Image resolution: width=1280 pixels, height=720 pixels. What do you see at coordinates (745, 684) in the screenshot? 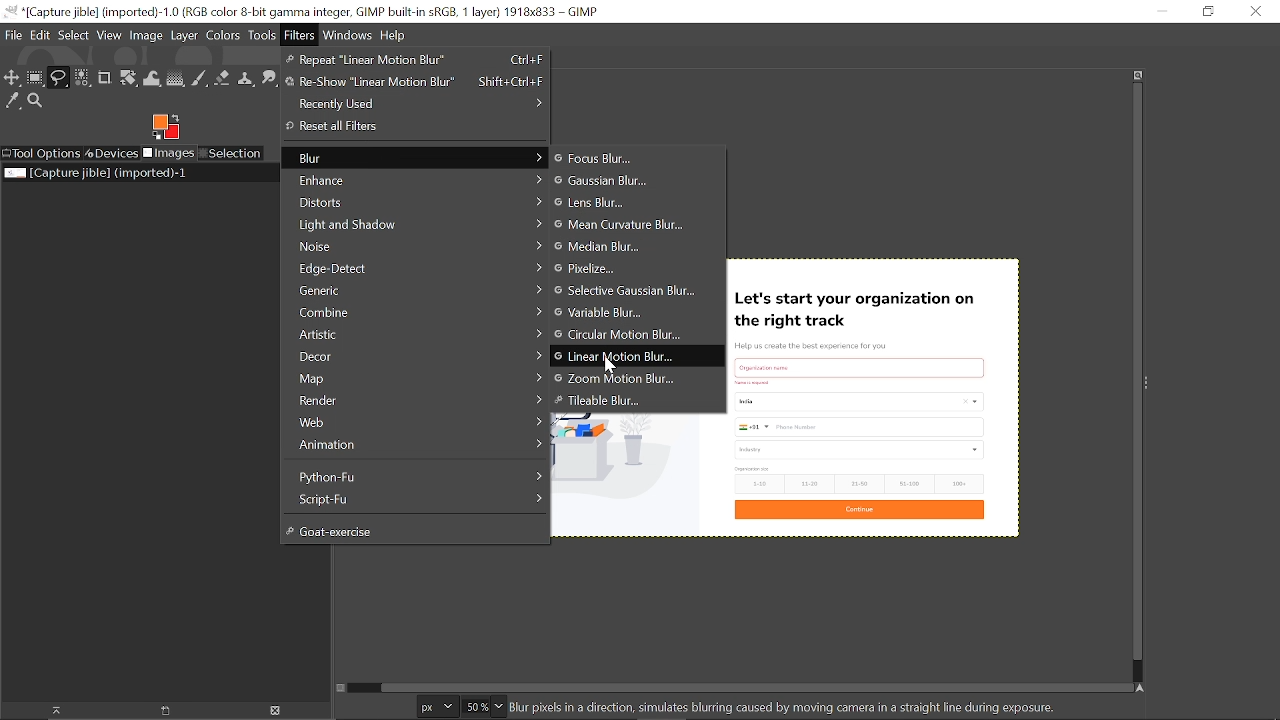
I see `Horizontal scrollbar` at bounding box center [745, 684].